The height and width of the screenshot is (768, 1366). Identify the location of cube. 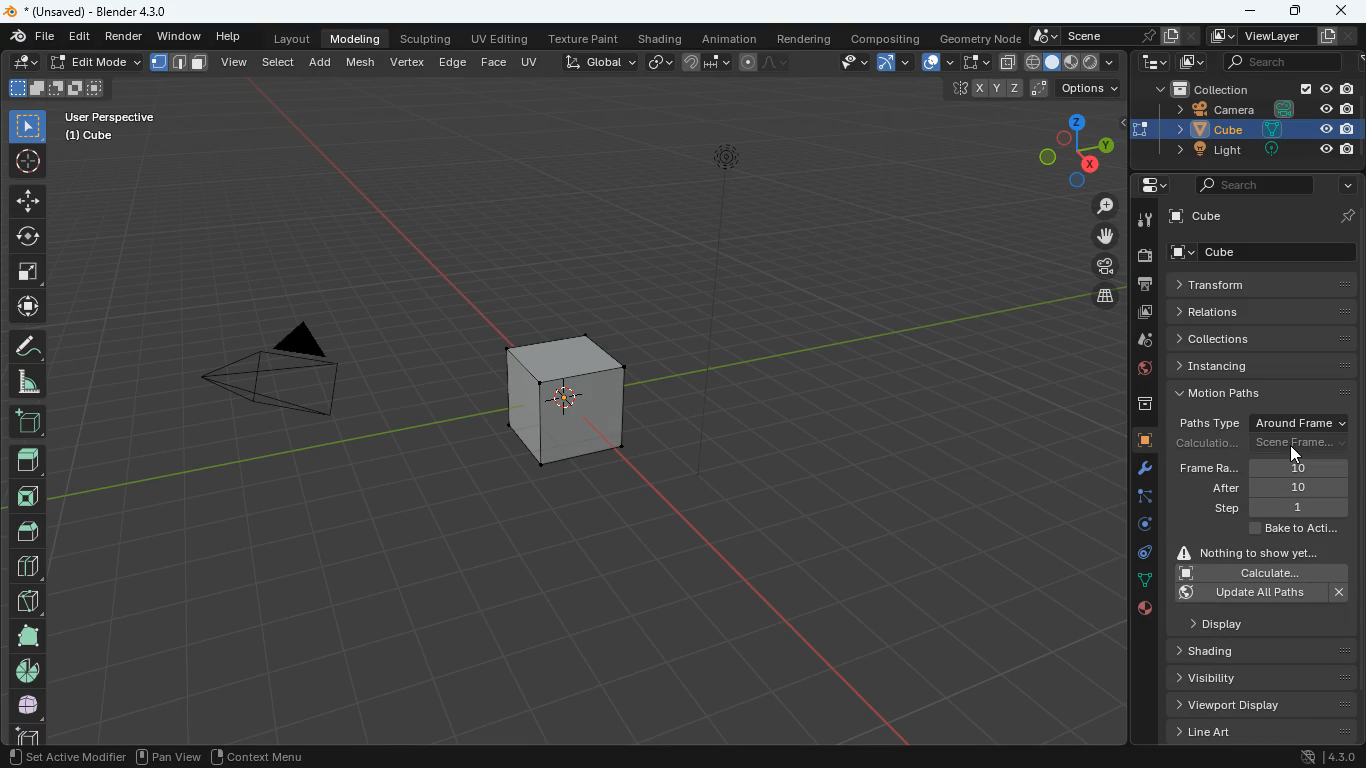
(565, 391).